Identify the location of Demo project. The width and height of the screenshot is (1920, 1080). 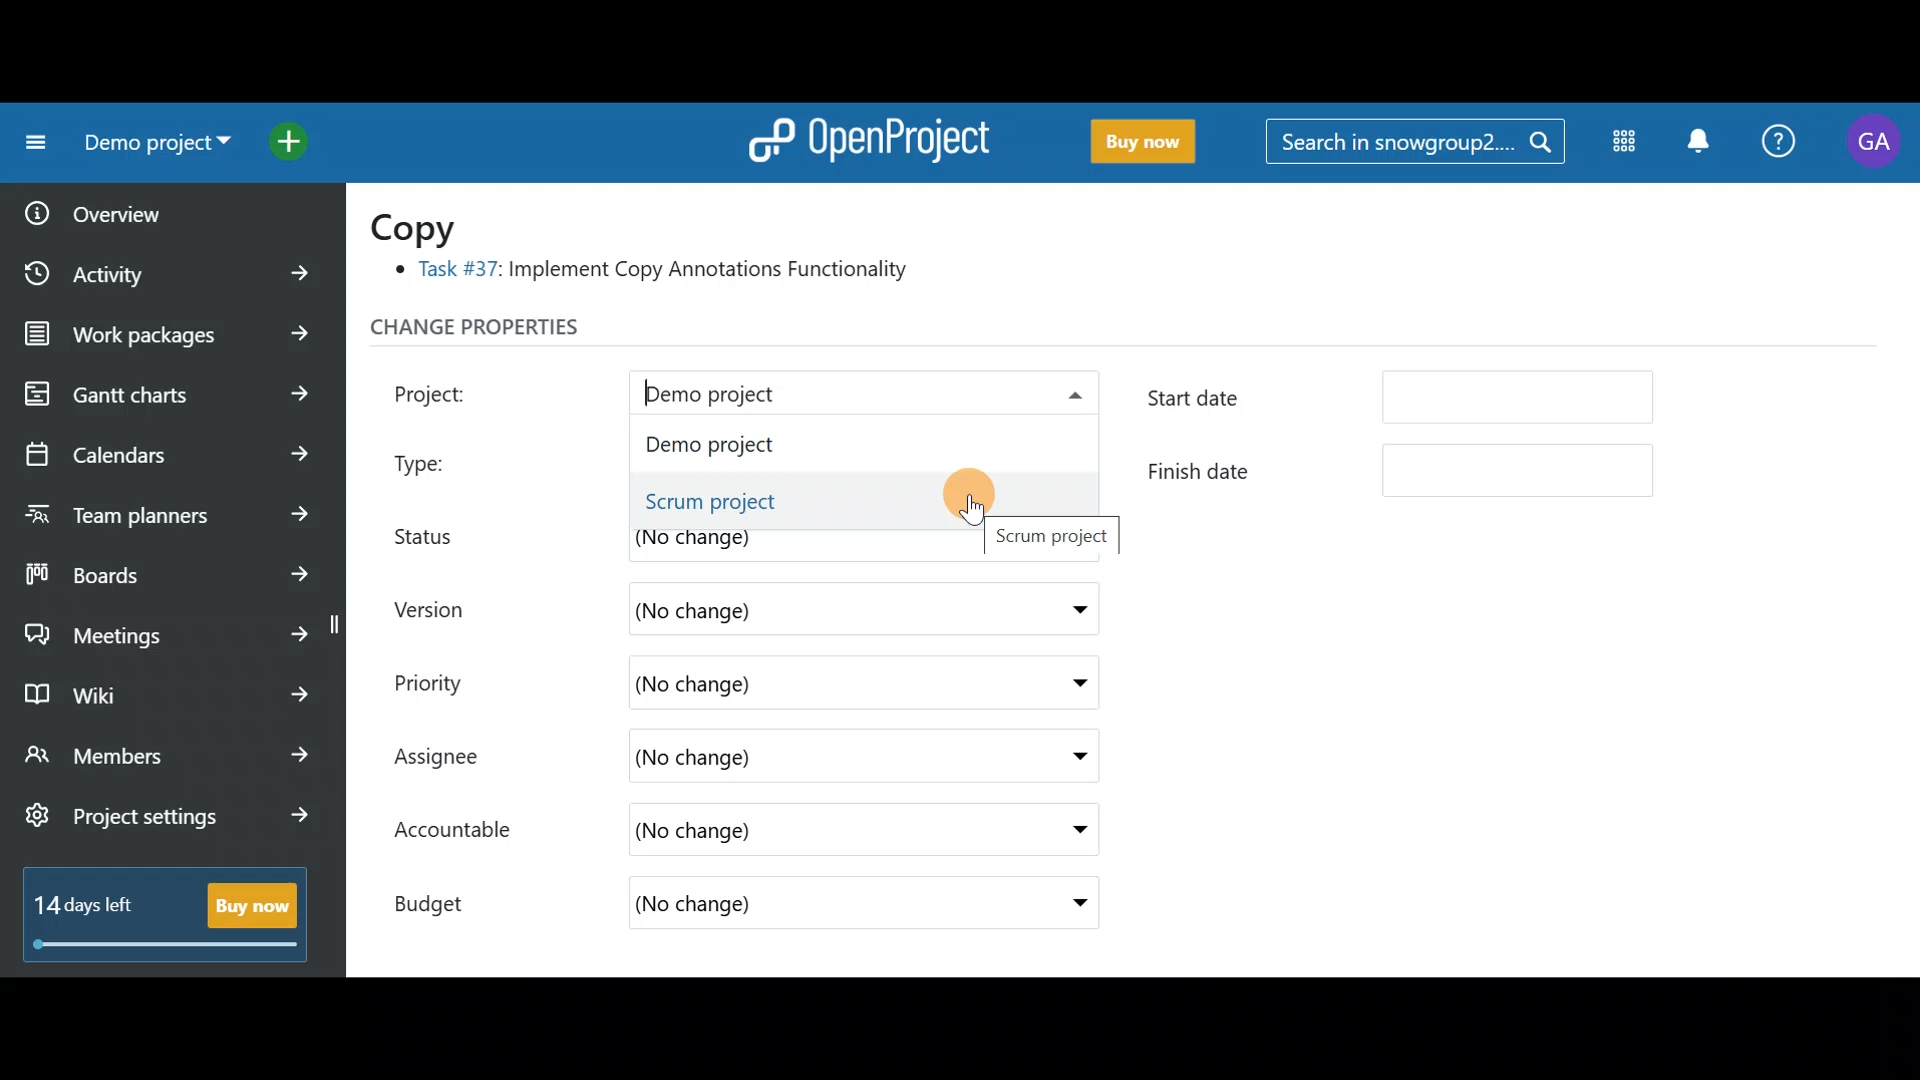
(805, 395).